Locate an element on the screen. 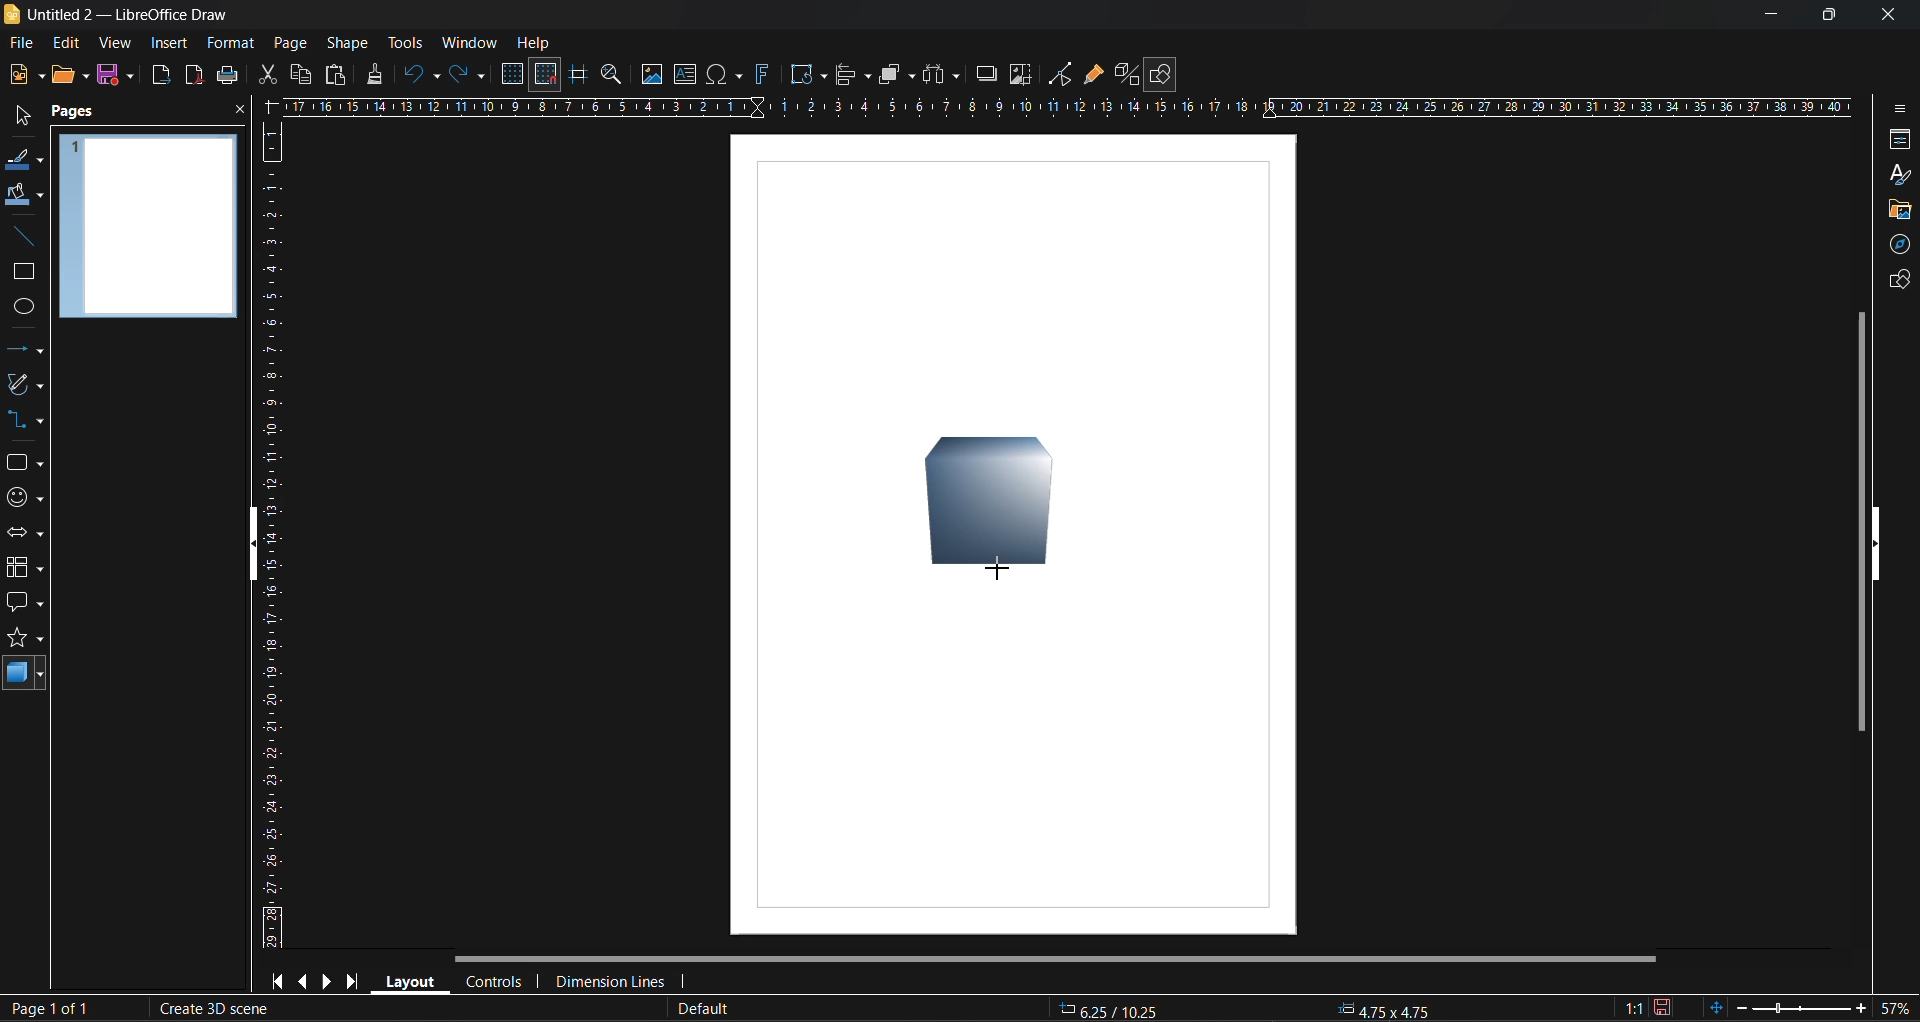  close is located at coordinates (1884, 12).